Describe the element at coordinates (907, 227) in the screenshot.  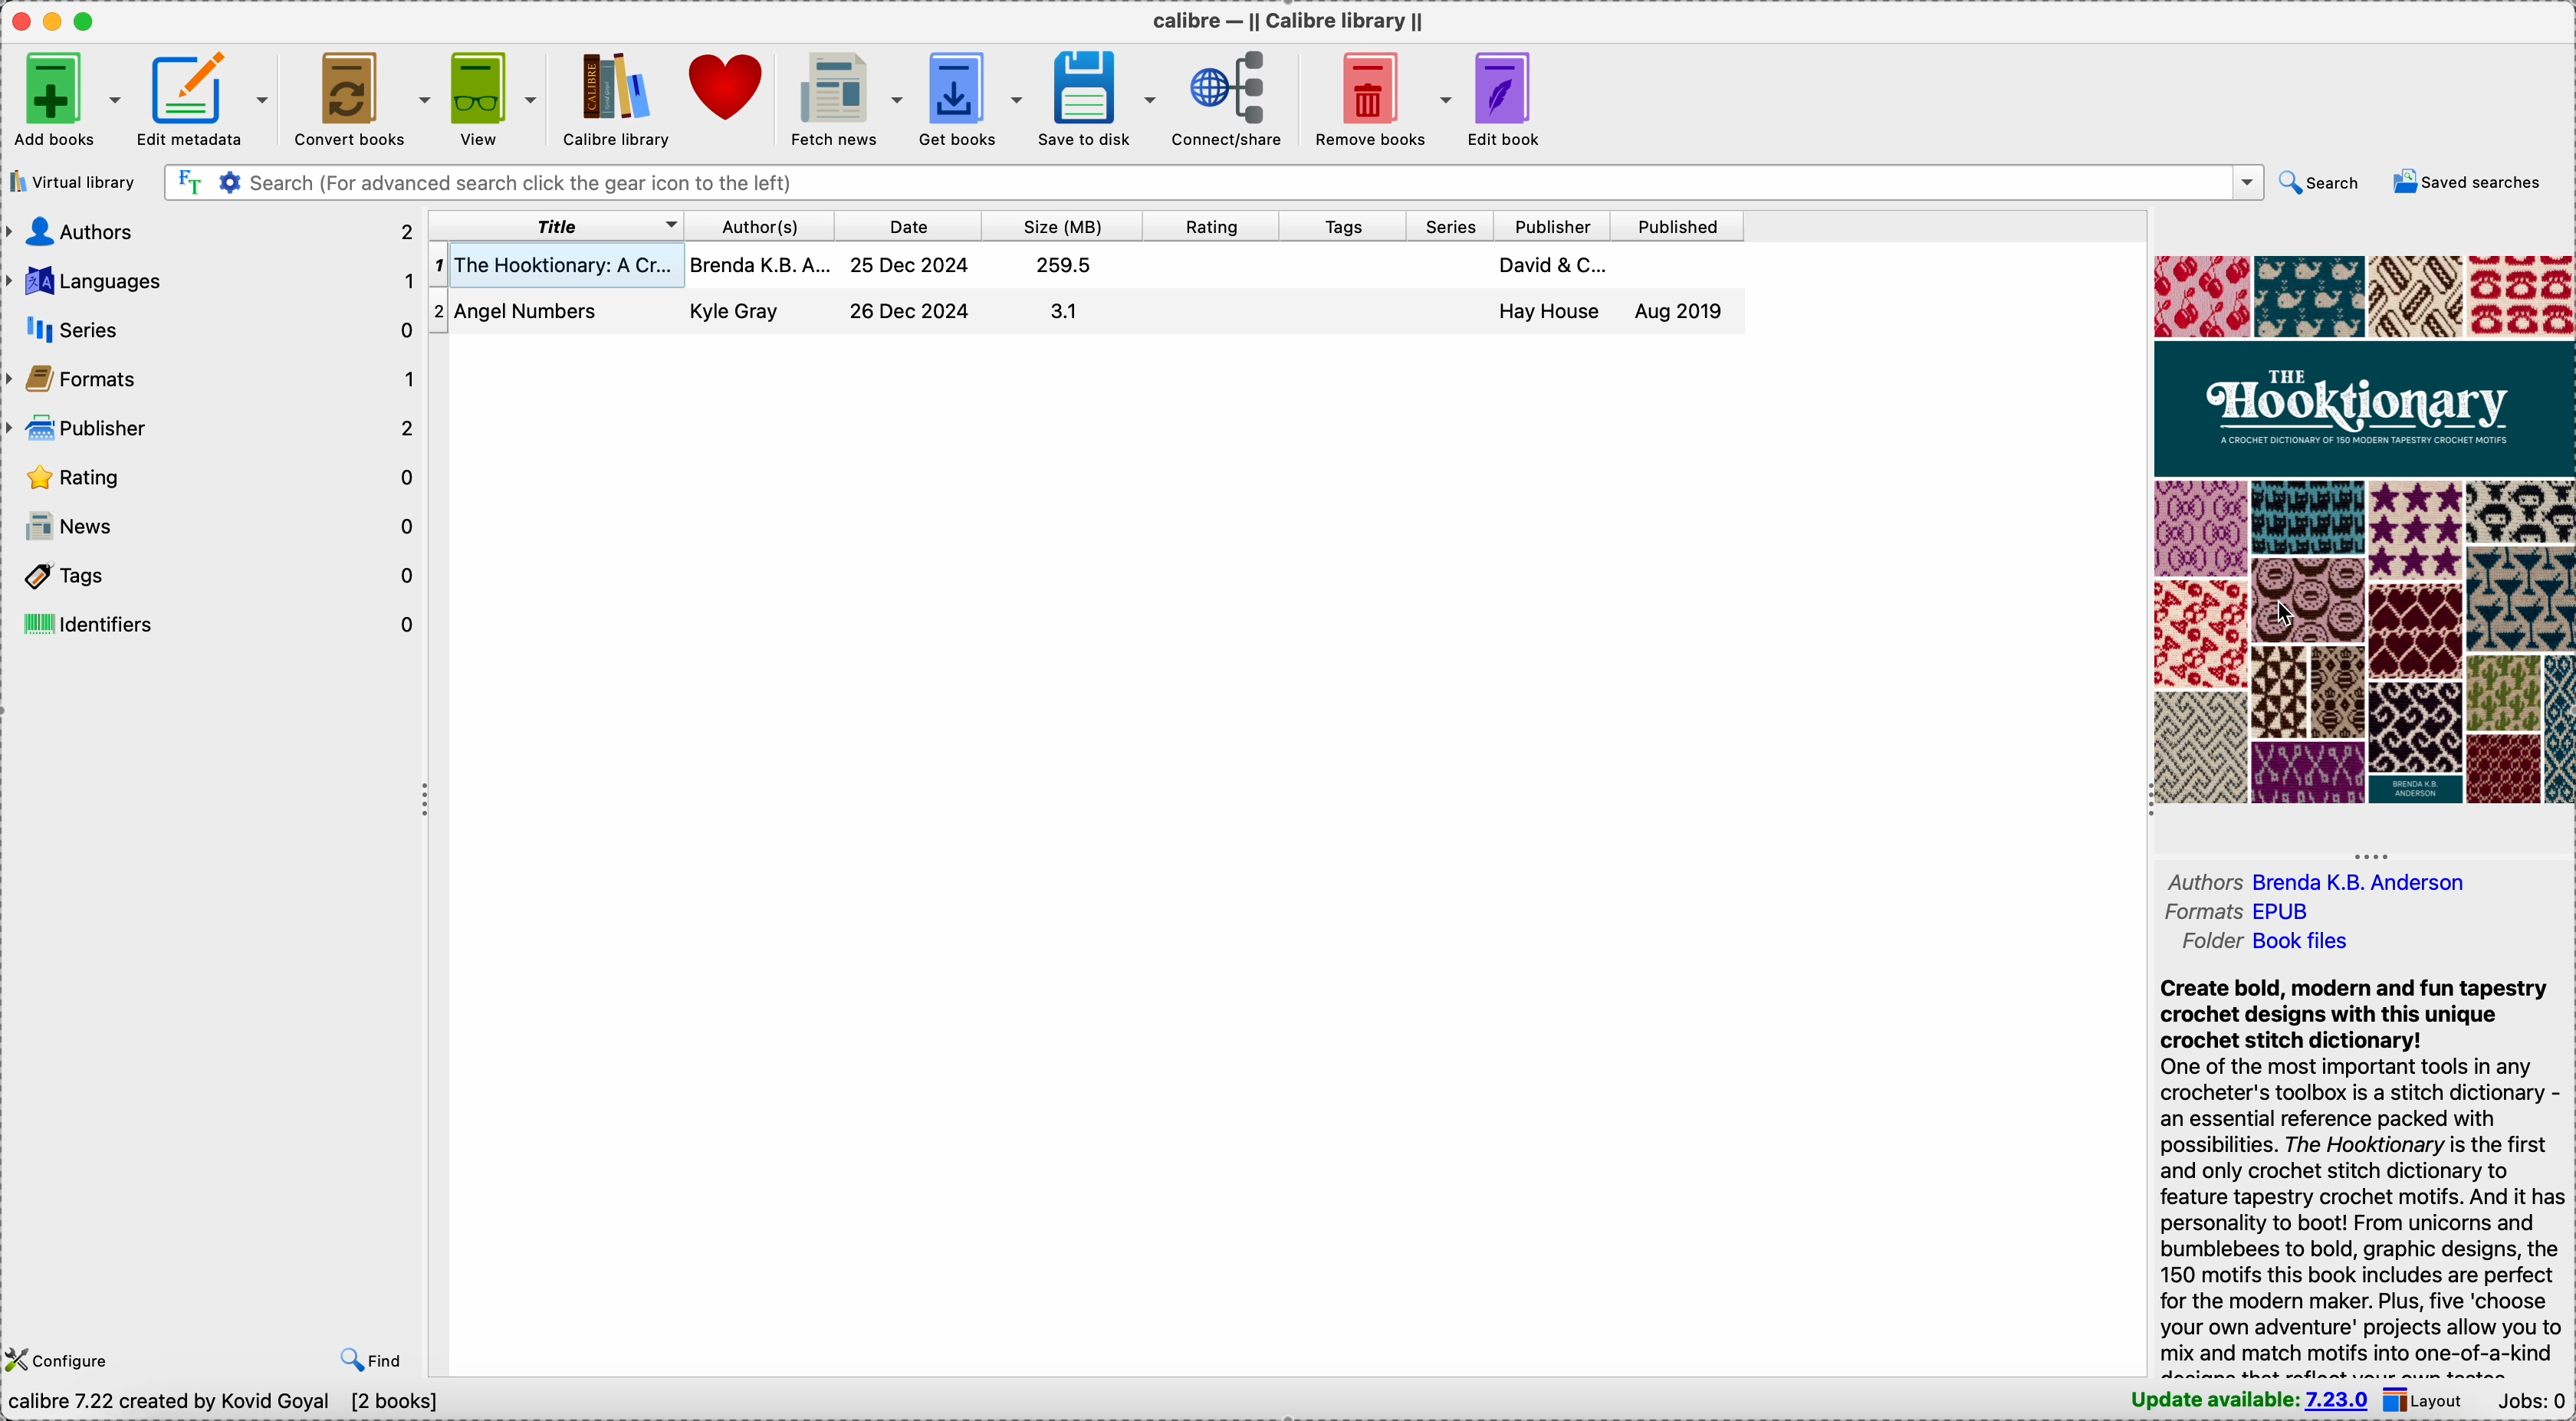
I see `date` at that location.